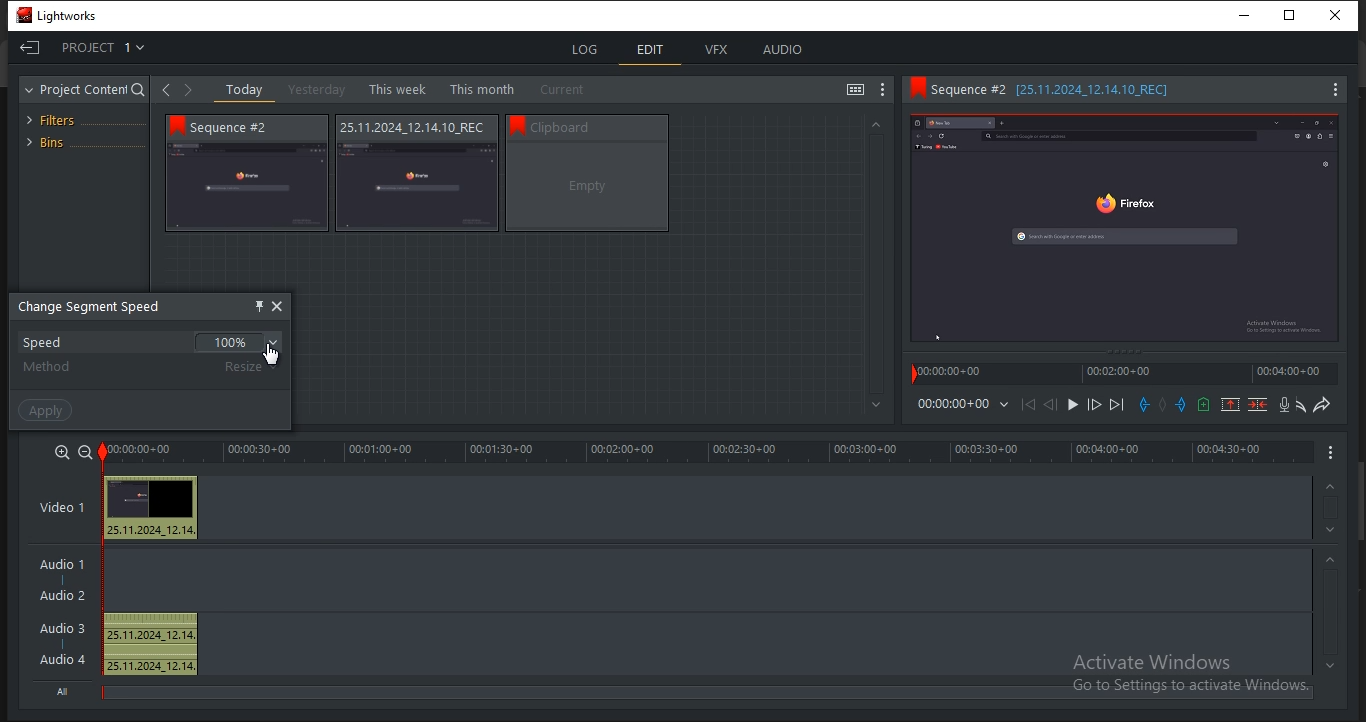 The height and width of the screenshot is (722, 1366). Describe the element at coordinates (248, 366) in the screenshot. I see `resize` at that location.